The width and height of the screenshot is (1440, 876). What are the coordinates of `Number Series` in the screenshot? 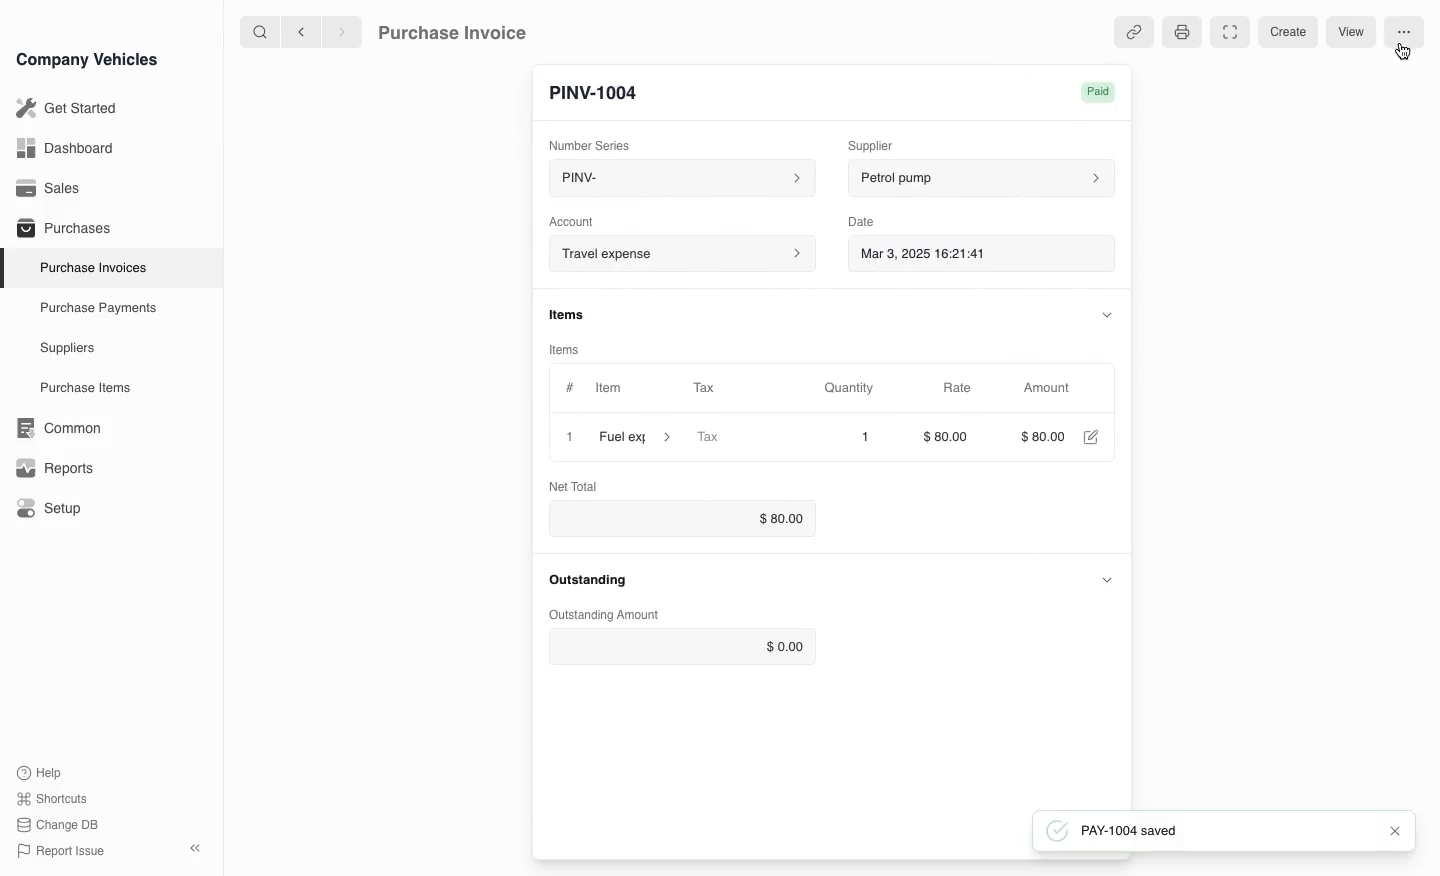 It's located at (601, 140).